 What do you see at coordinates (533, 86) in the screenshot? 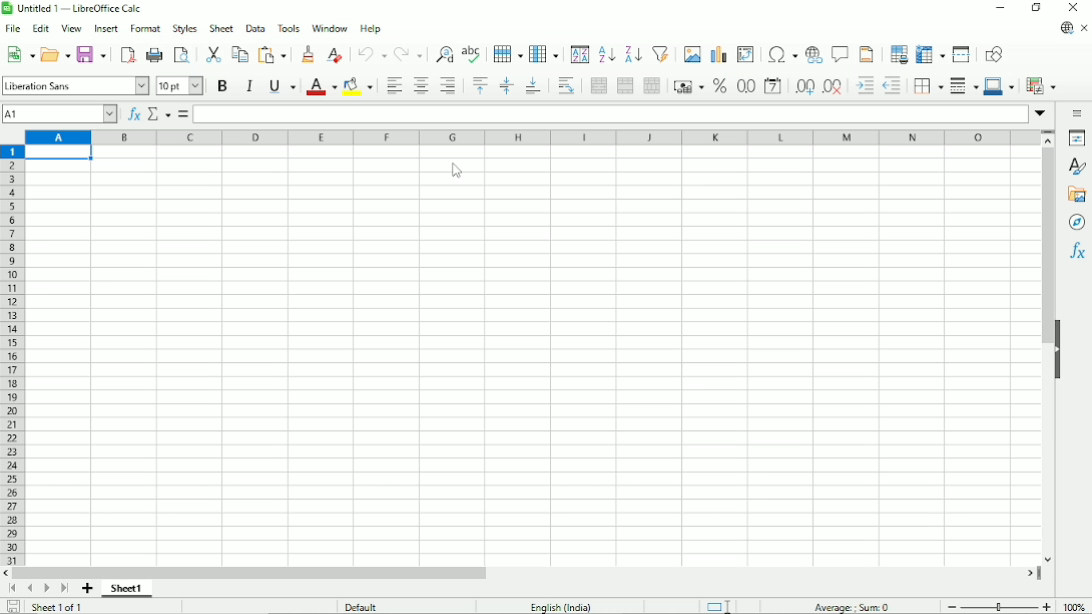
I see `Align bottom` at bounding box center [533, 86].